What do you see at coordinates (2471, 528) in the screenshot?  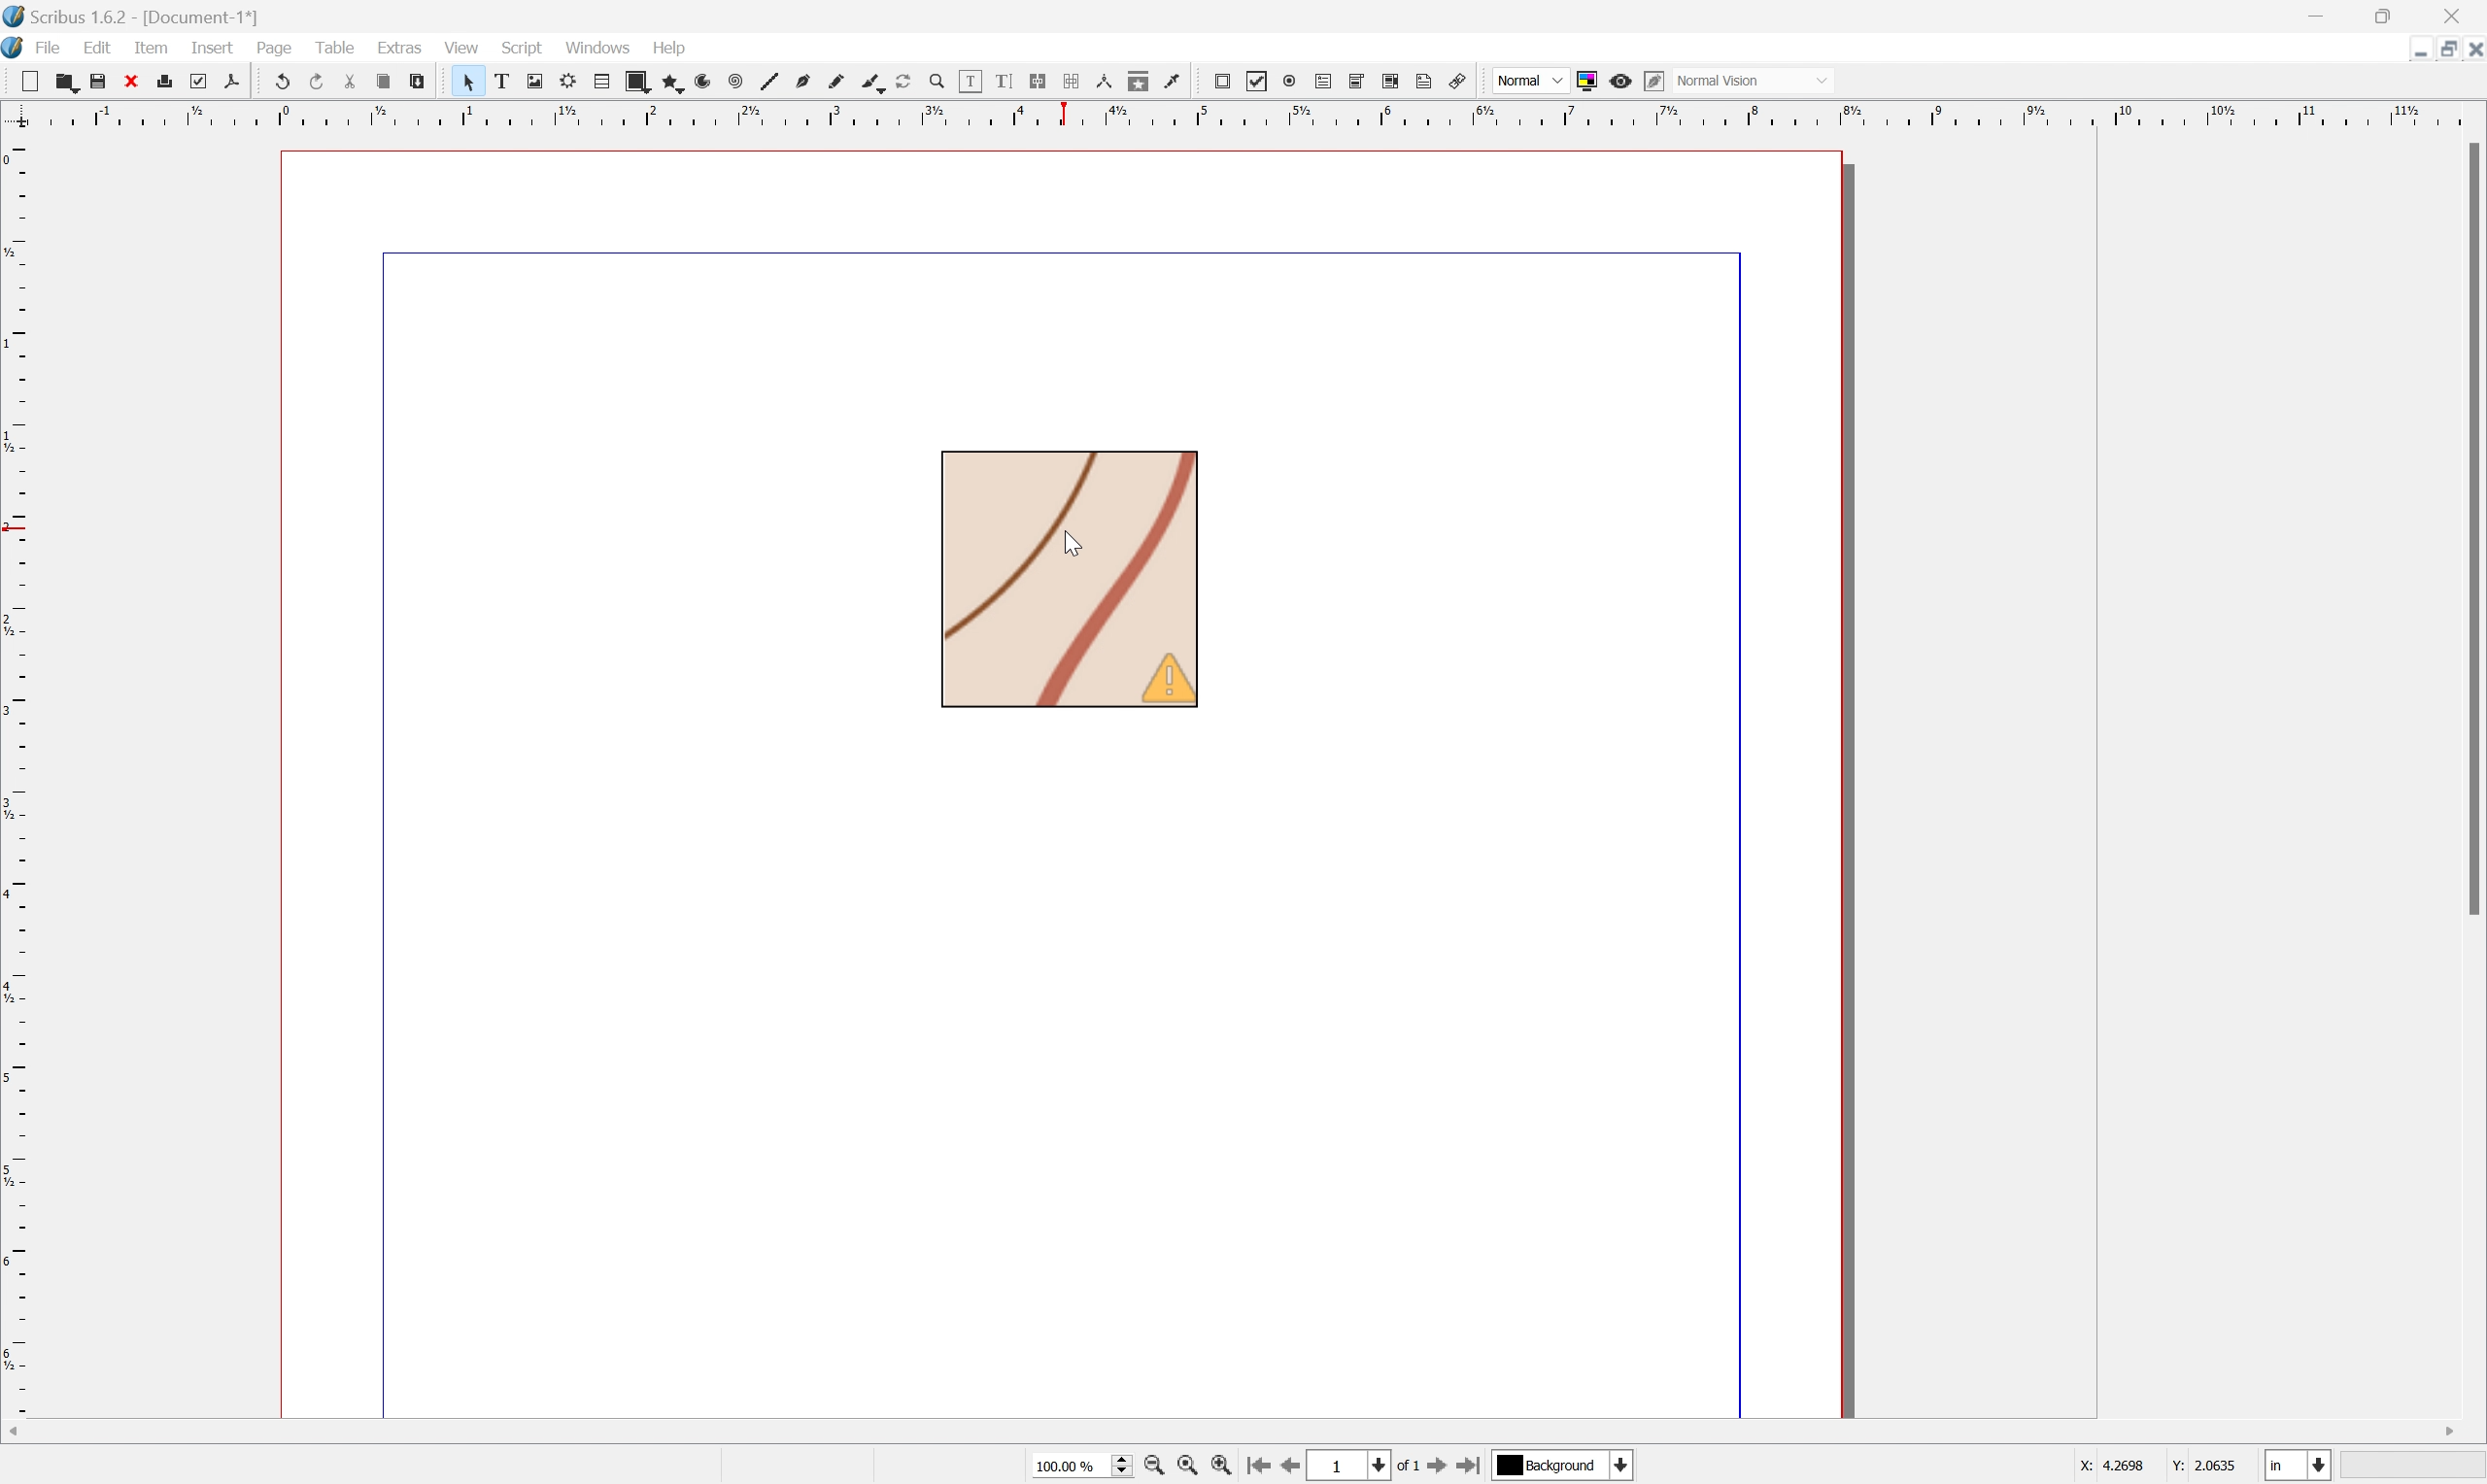 I see `Scroll bar` at bounding box center [2471, 528].